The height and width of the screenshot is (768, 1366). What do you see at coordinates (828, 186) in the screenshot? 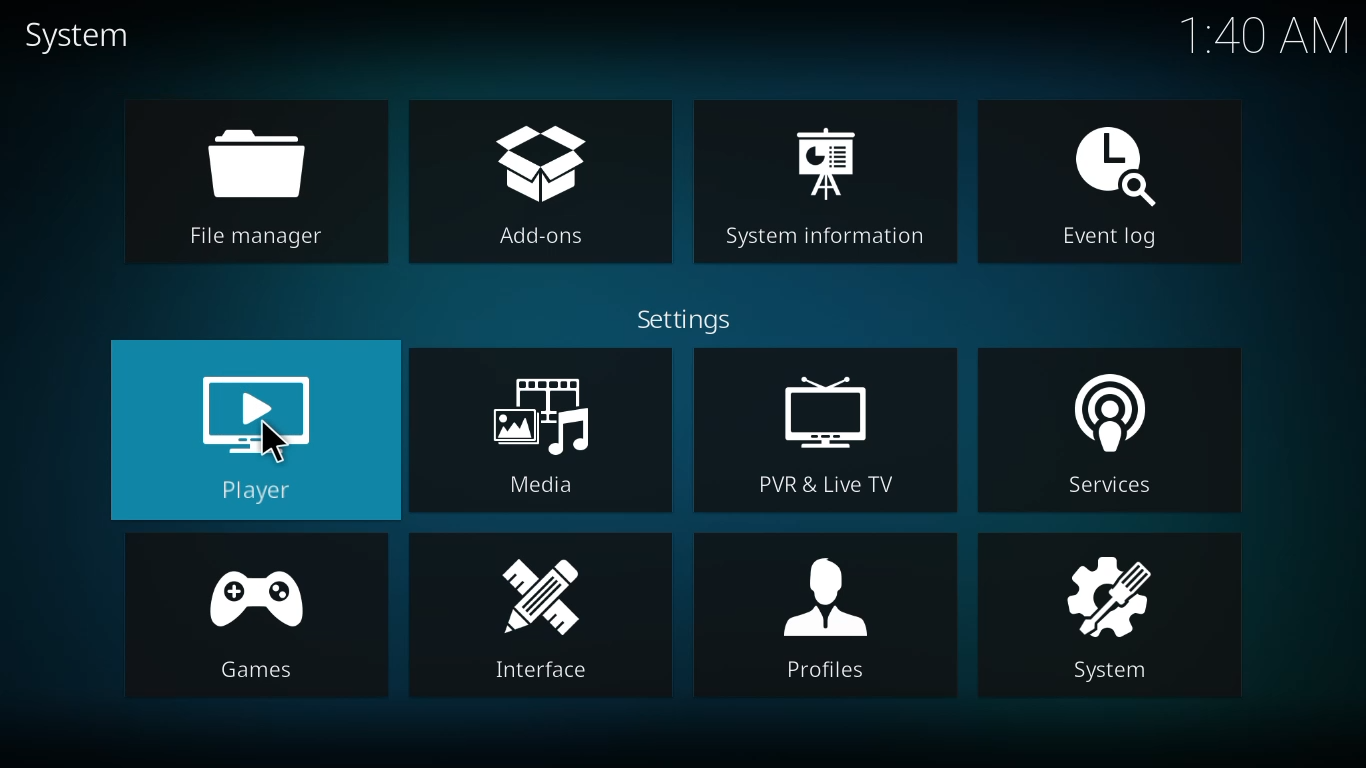
I see `system information` at bounding box center [828, 186].